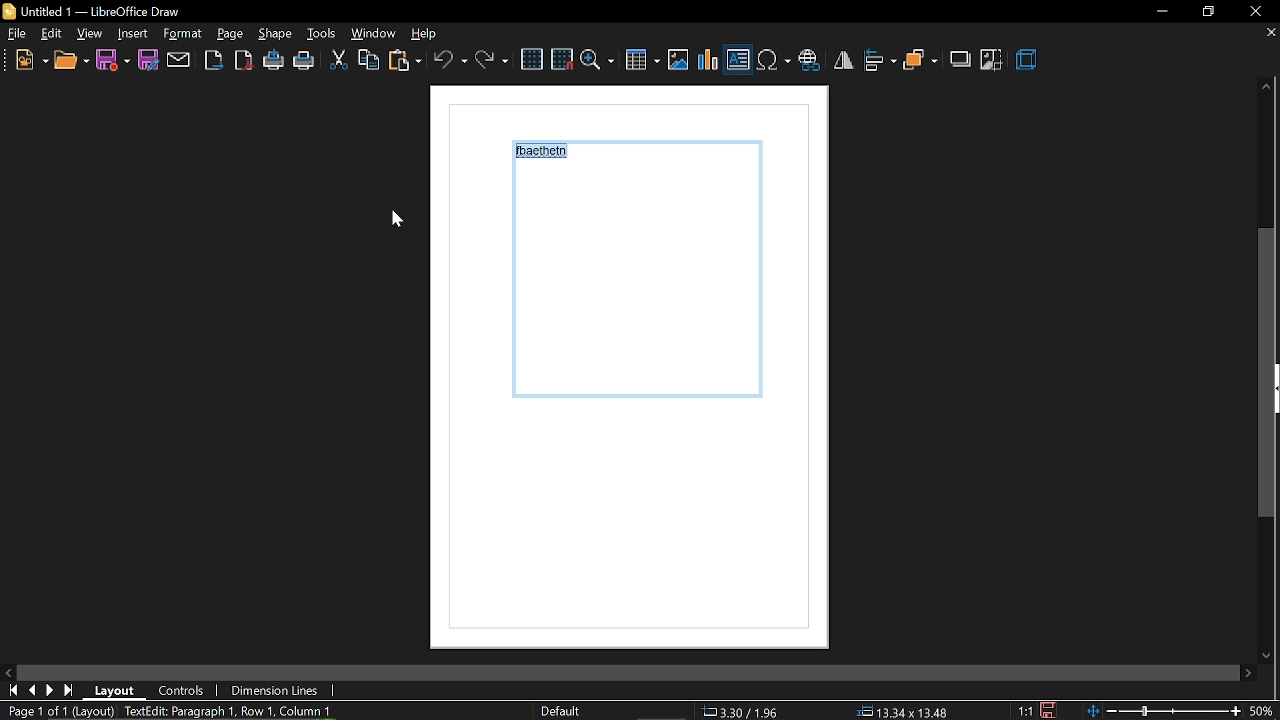 The image size is (1280, 720). I want to click on save, so click(114, 61).